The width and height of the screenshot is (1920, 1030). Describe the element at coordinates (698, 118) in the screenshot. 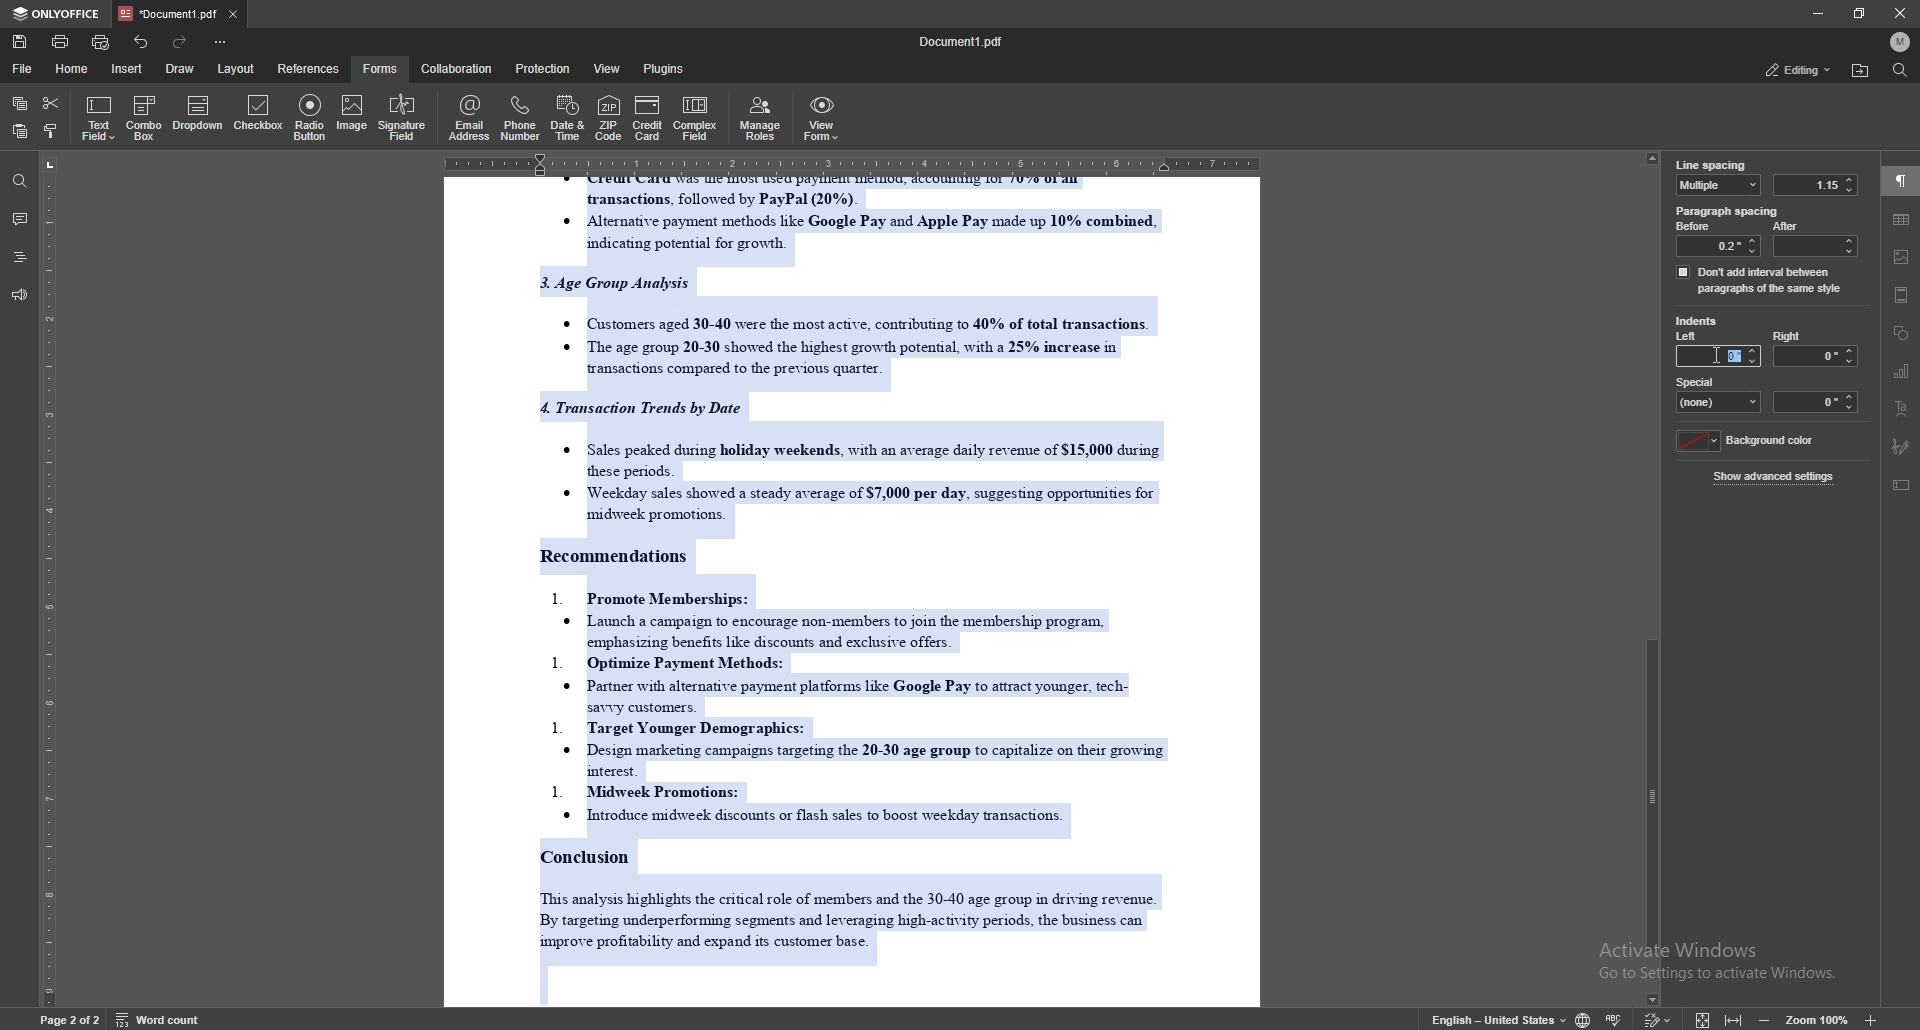

I see `complex field` at that location.